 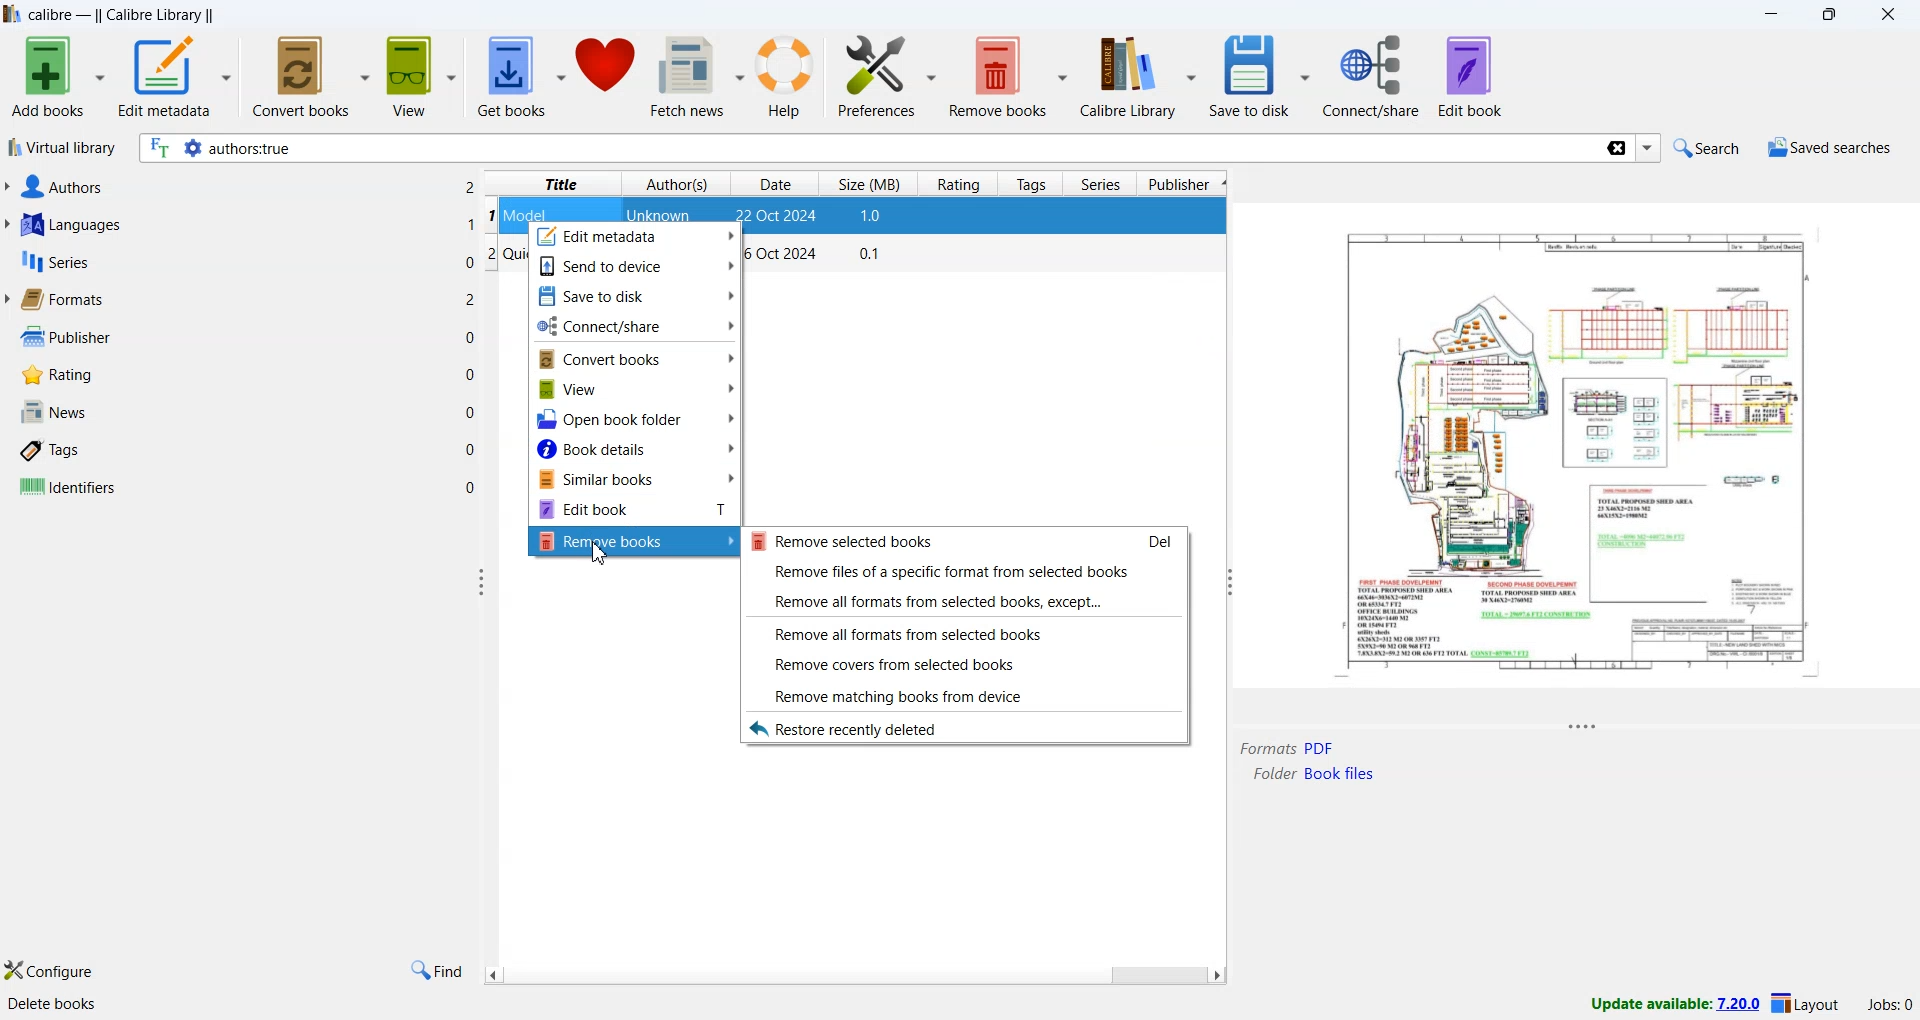 What do you see at coordinates (1471, 76) in the screenshot?
I see `edit book` at bounding box center [1471, 76].